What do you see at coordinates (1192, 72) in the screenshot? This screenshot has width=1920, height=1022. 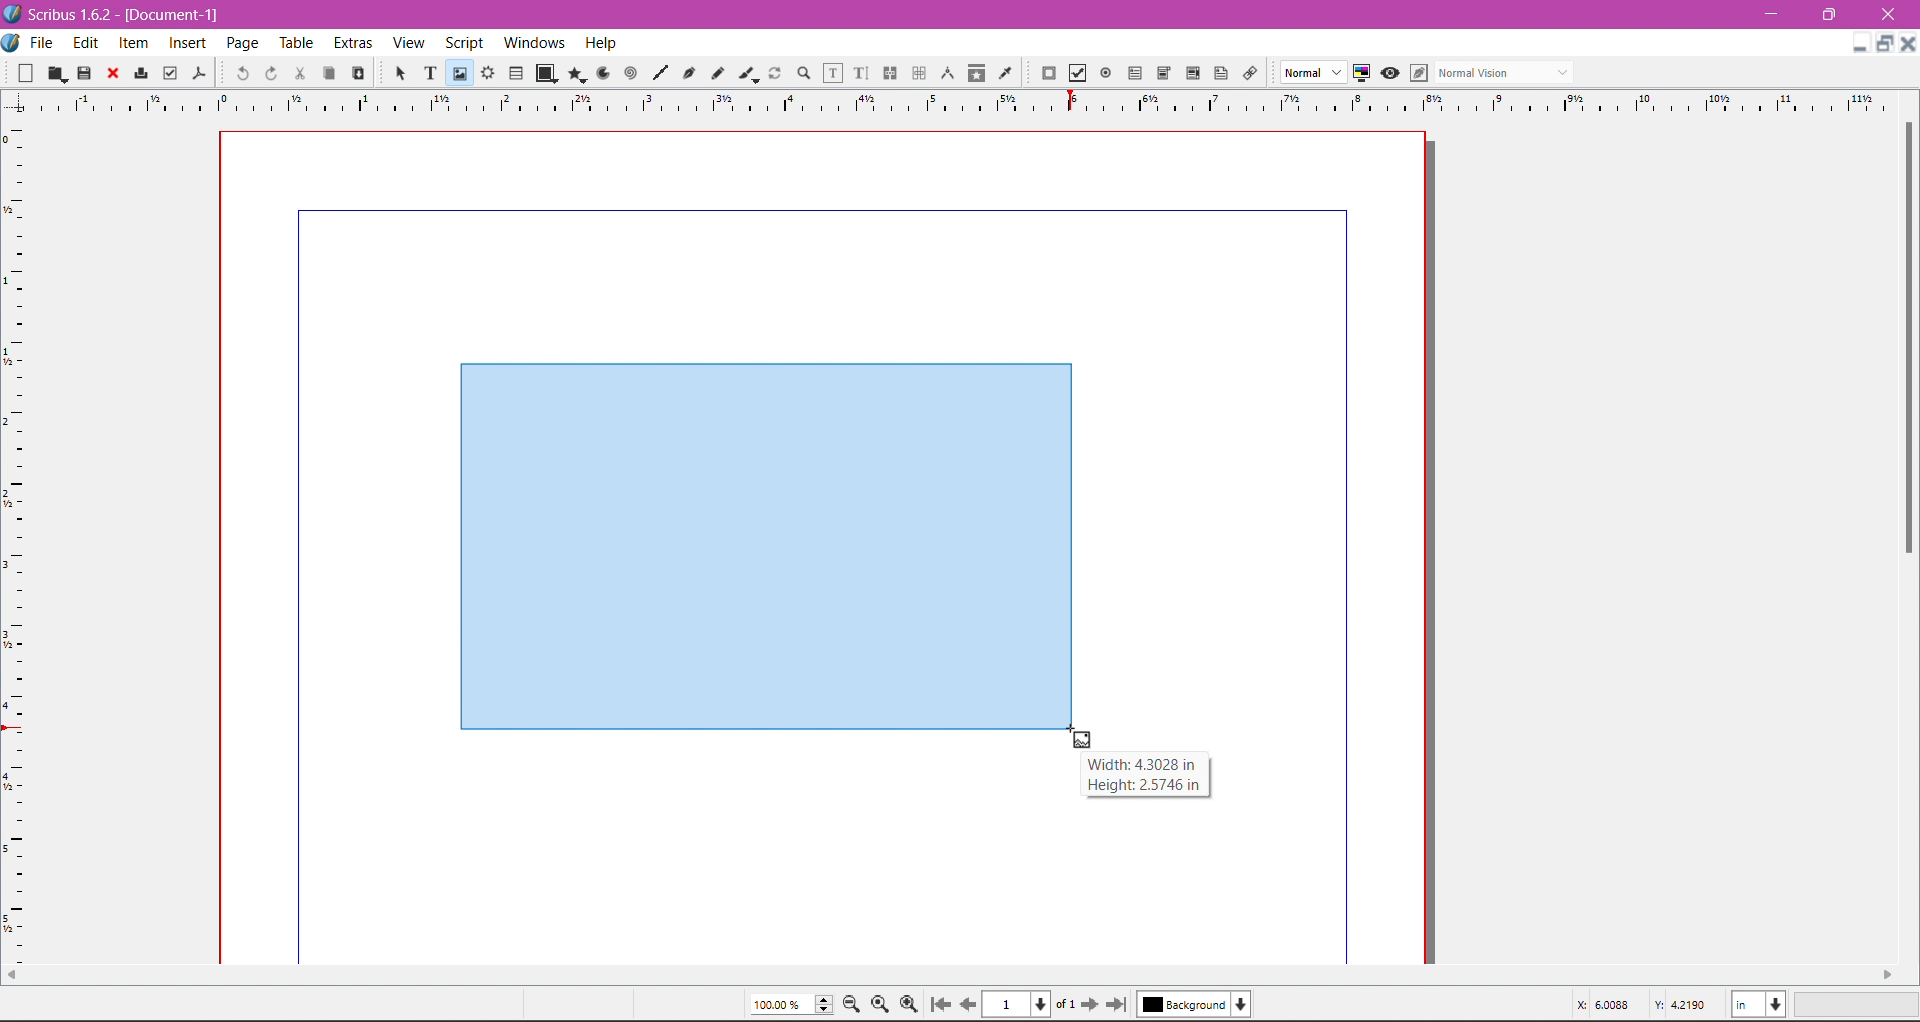 I see `PDF List Box` at bounding box center [1192, 72].